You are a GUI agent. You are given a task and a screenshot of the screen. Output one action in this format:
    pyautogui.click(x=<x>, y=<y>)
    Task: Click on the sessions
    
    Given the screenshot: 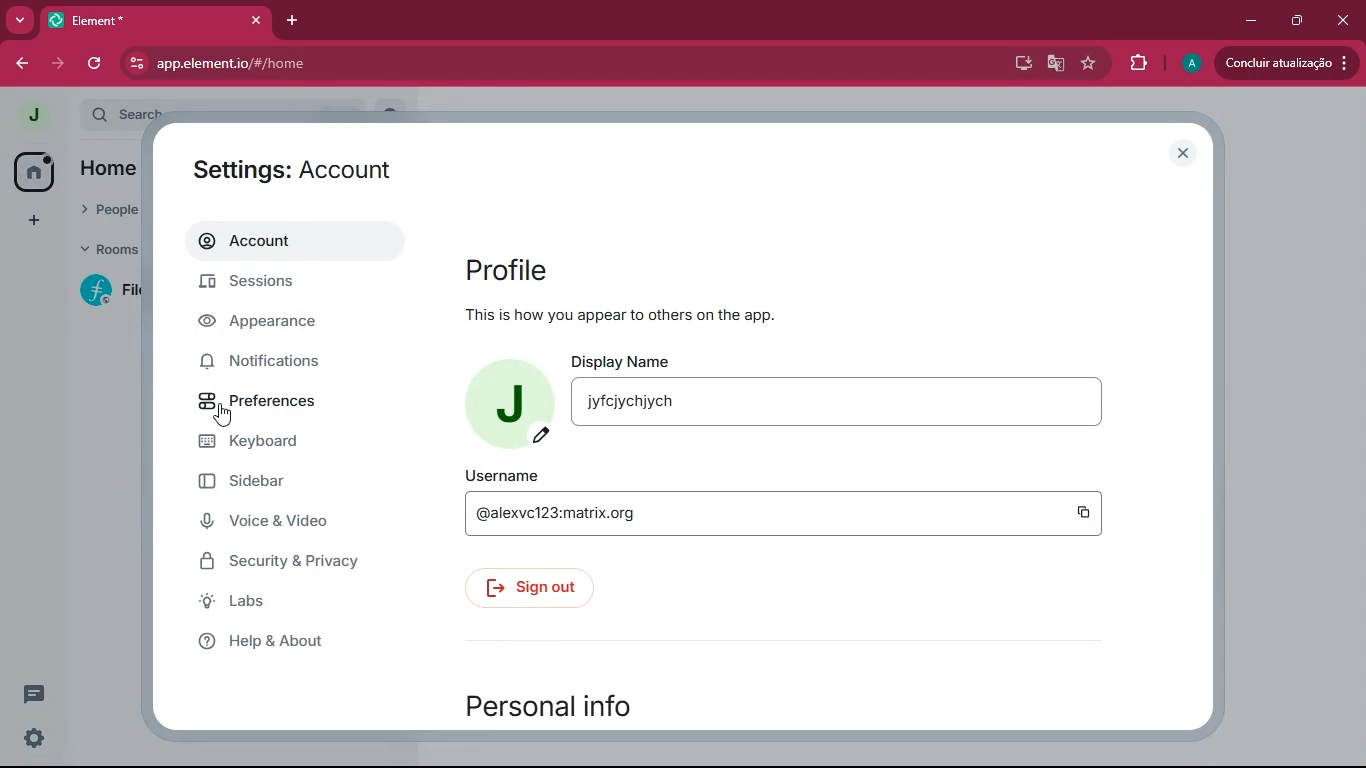 What is the action you would take?
    pyautogui.click(x=278, y=283)
    